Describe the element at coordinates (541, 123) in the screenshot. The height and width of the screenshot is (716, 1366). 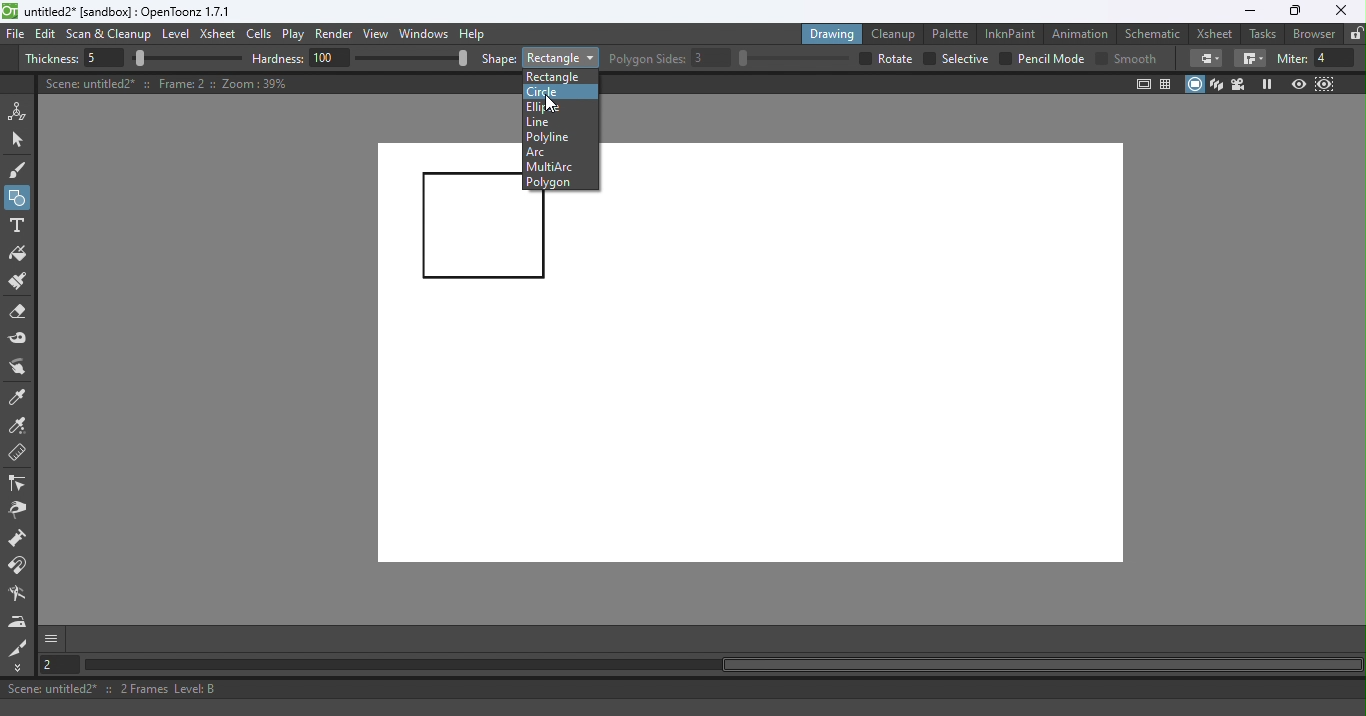
I see `Line` at that location.